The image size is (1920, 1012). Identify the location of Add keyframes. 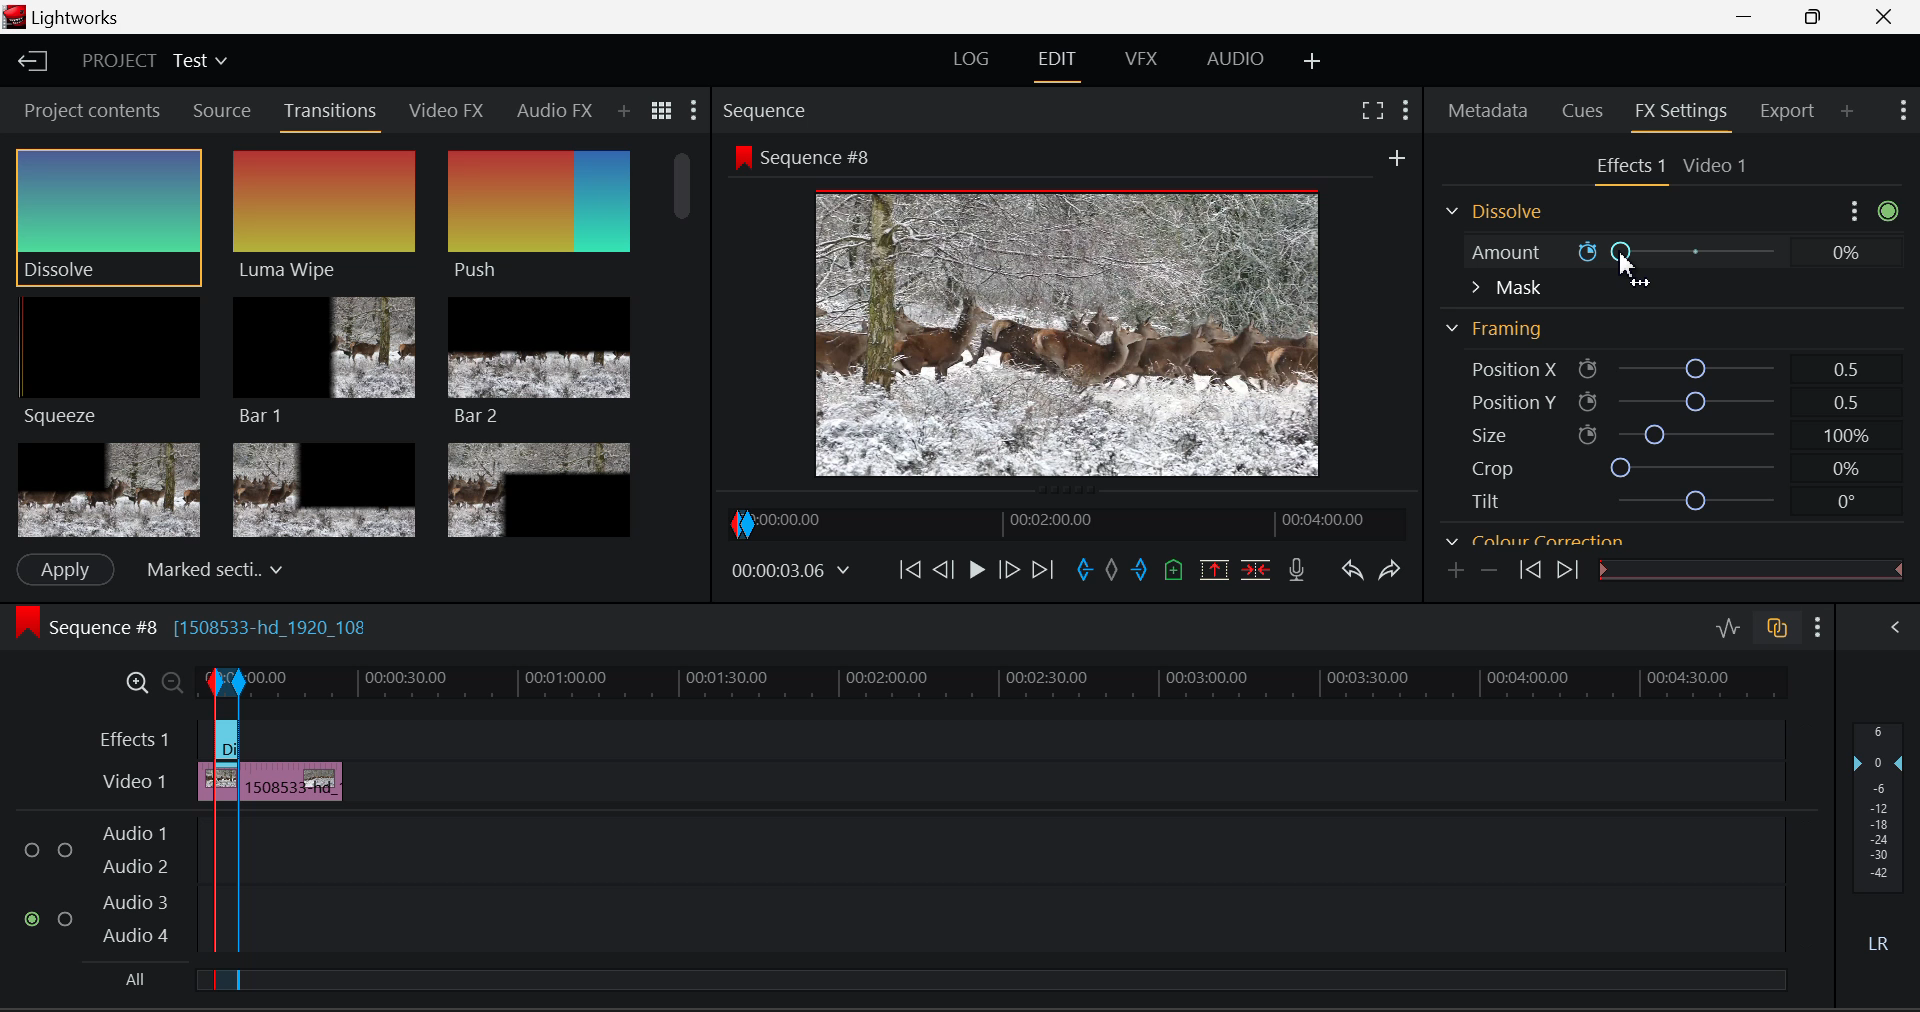
(1457, 571).